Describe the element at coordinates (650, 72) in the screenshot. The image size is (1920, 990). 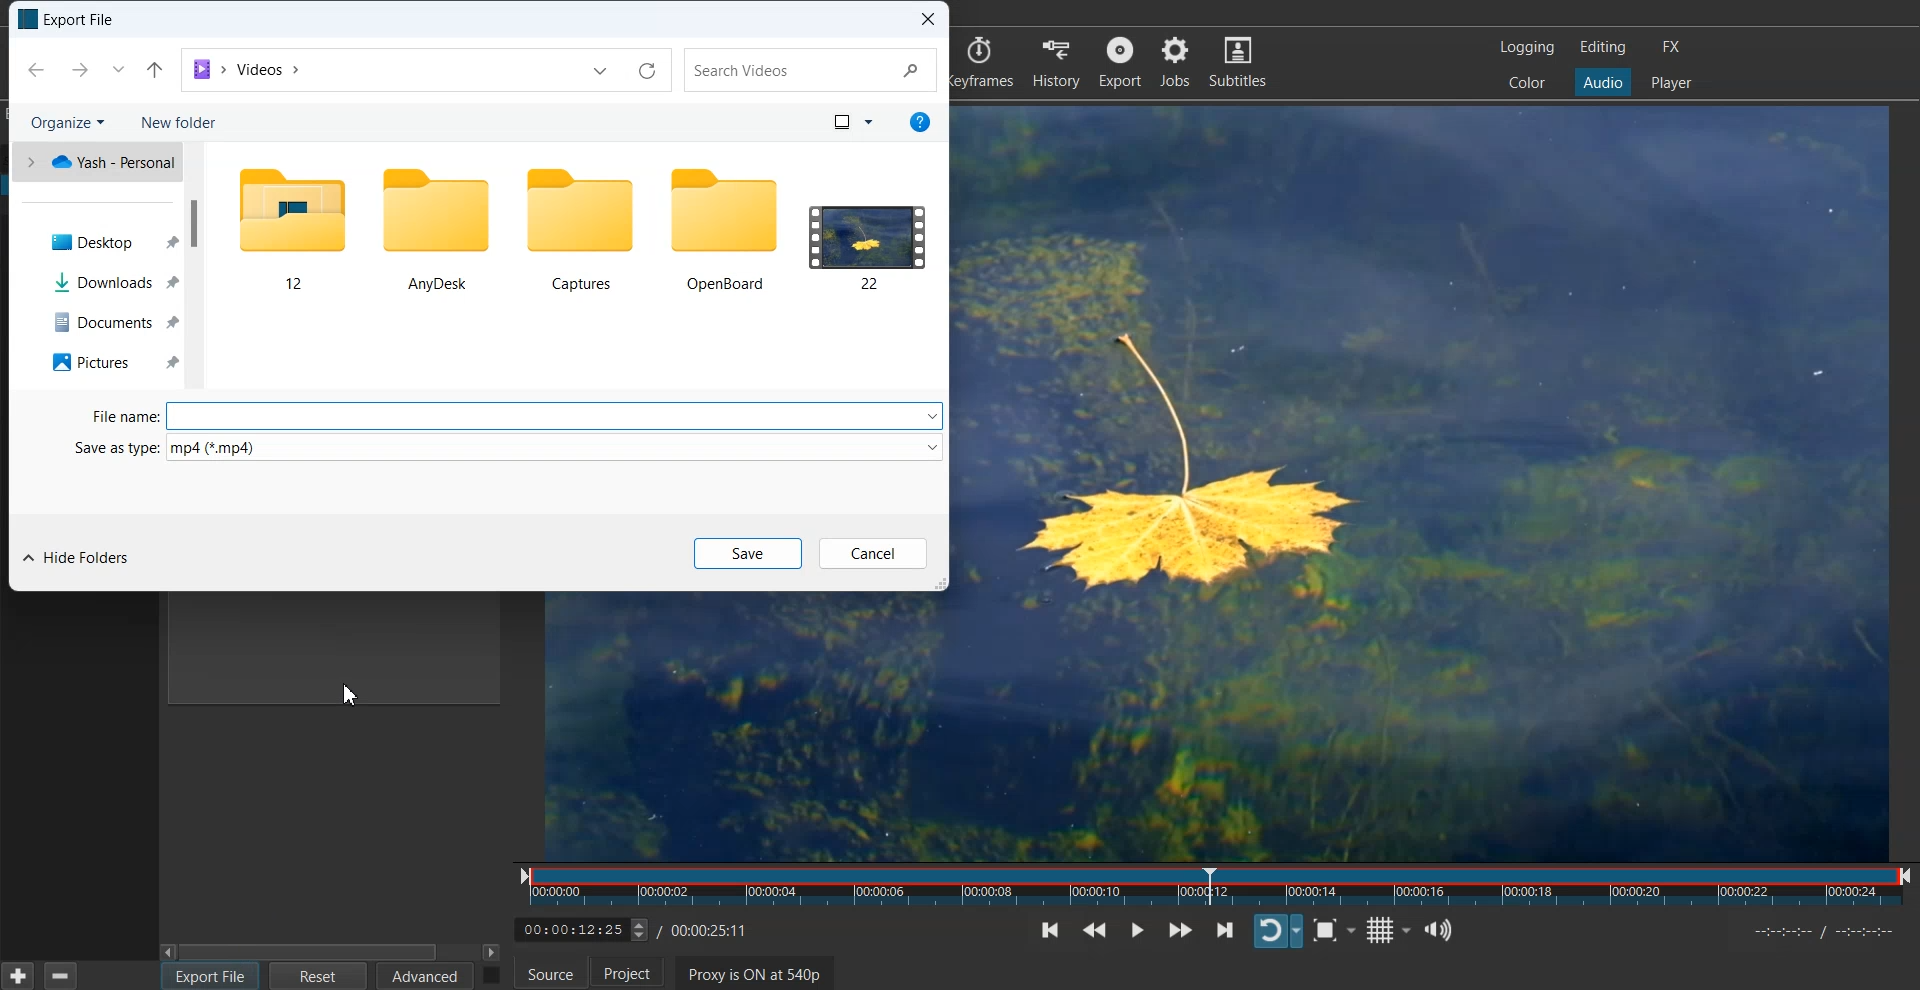
I see `reload` at that location.